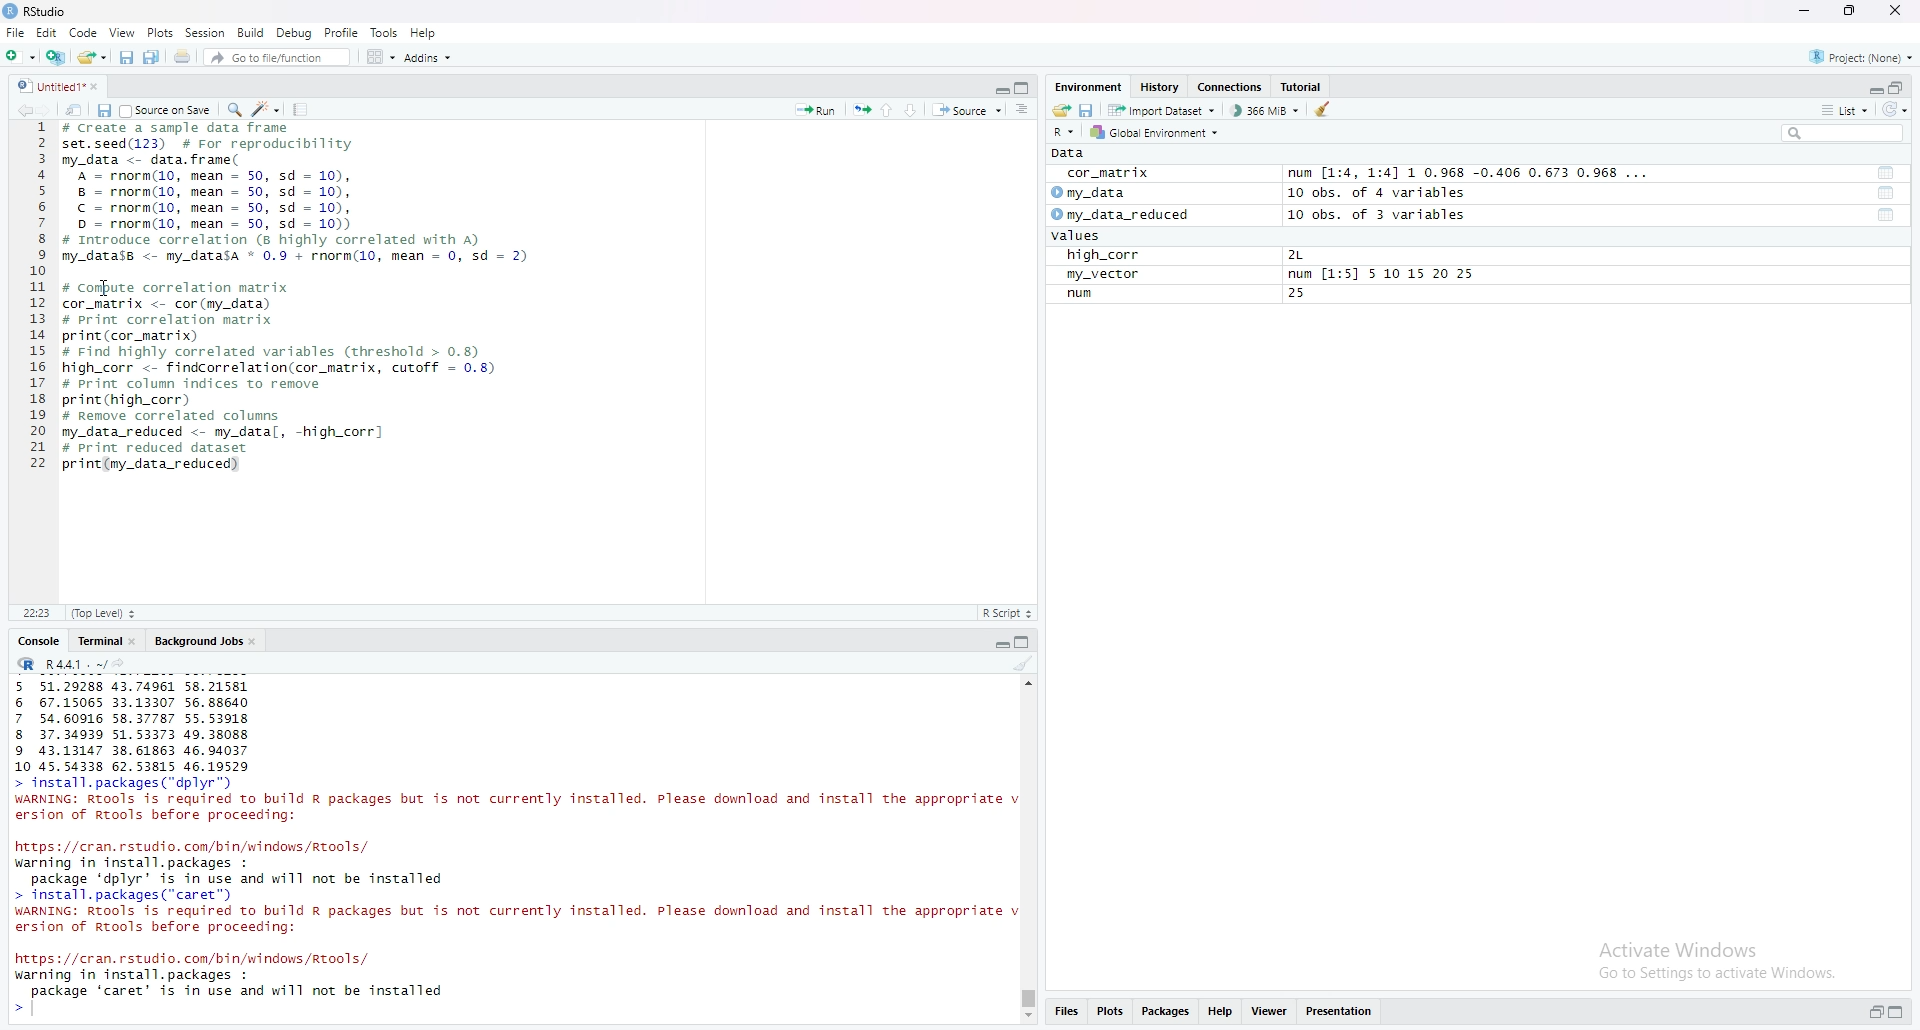  I want to click on Scroll down, so click(1031, 1019).